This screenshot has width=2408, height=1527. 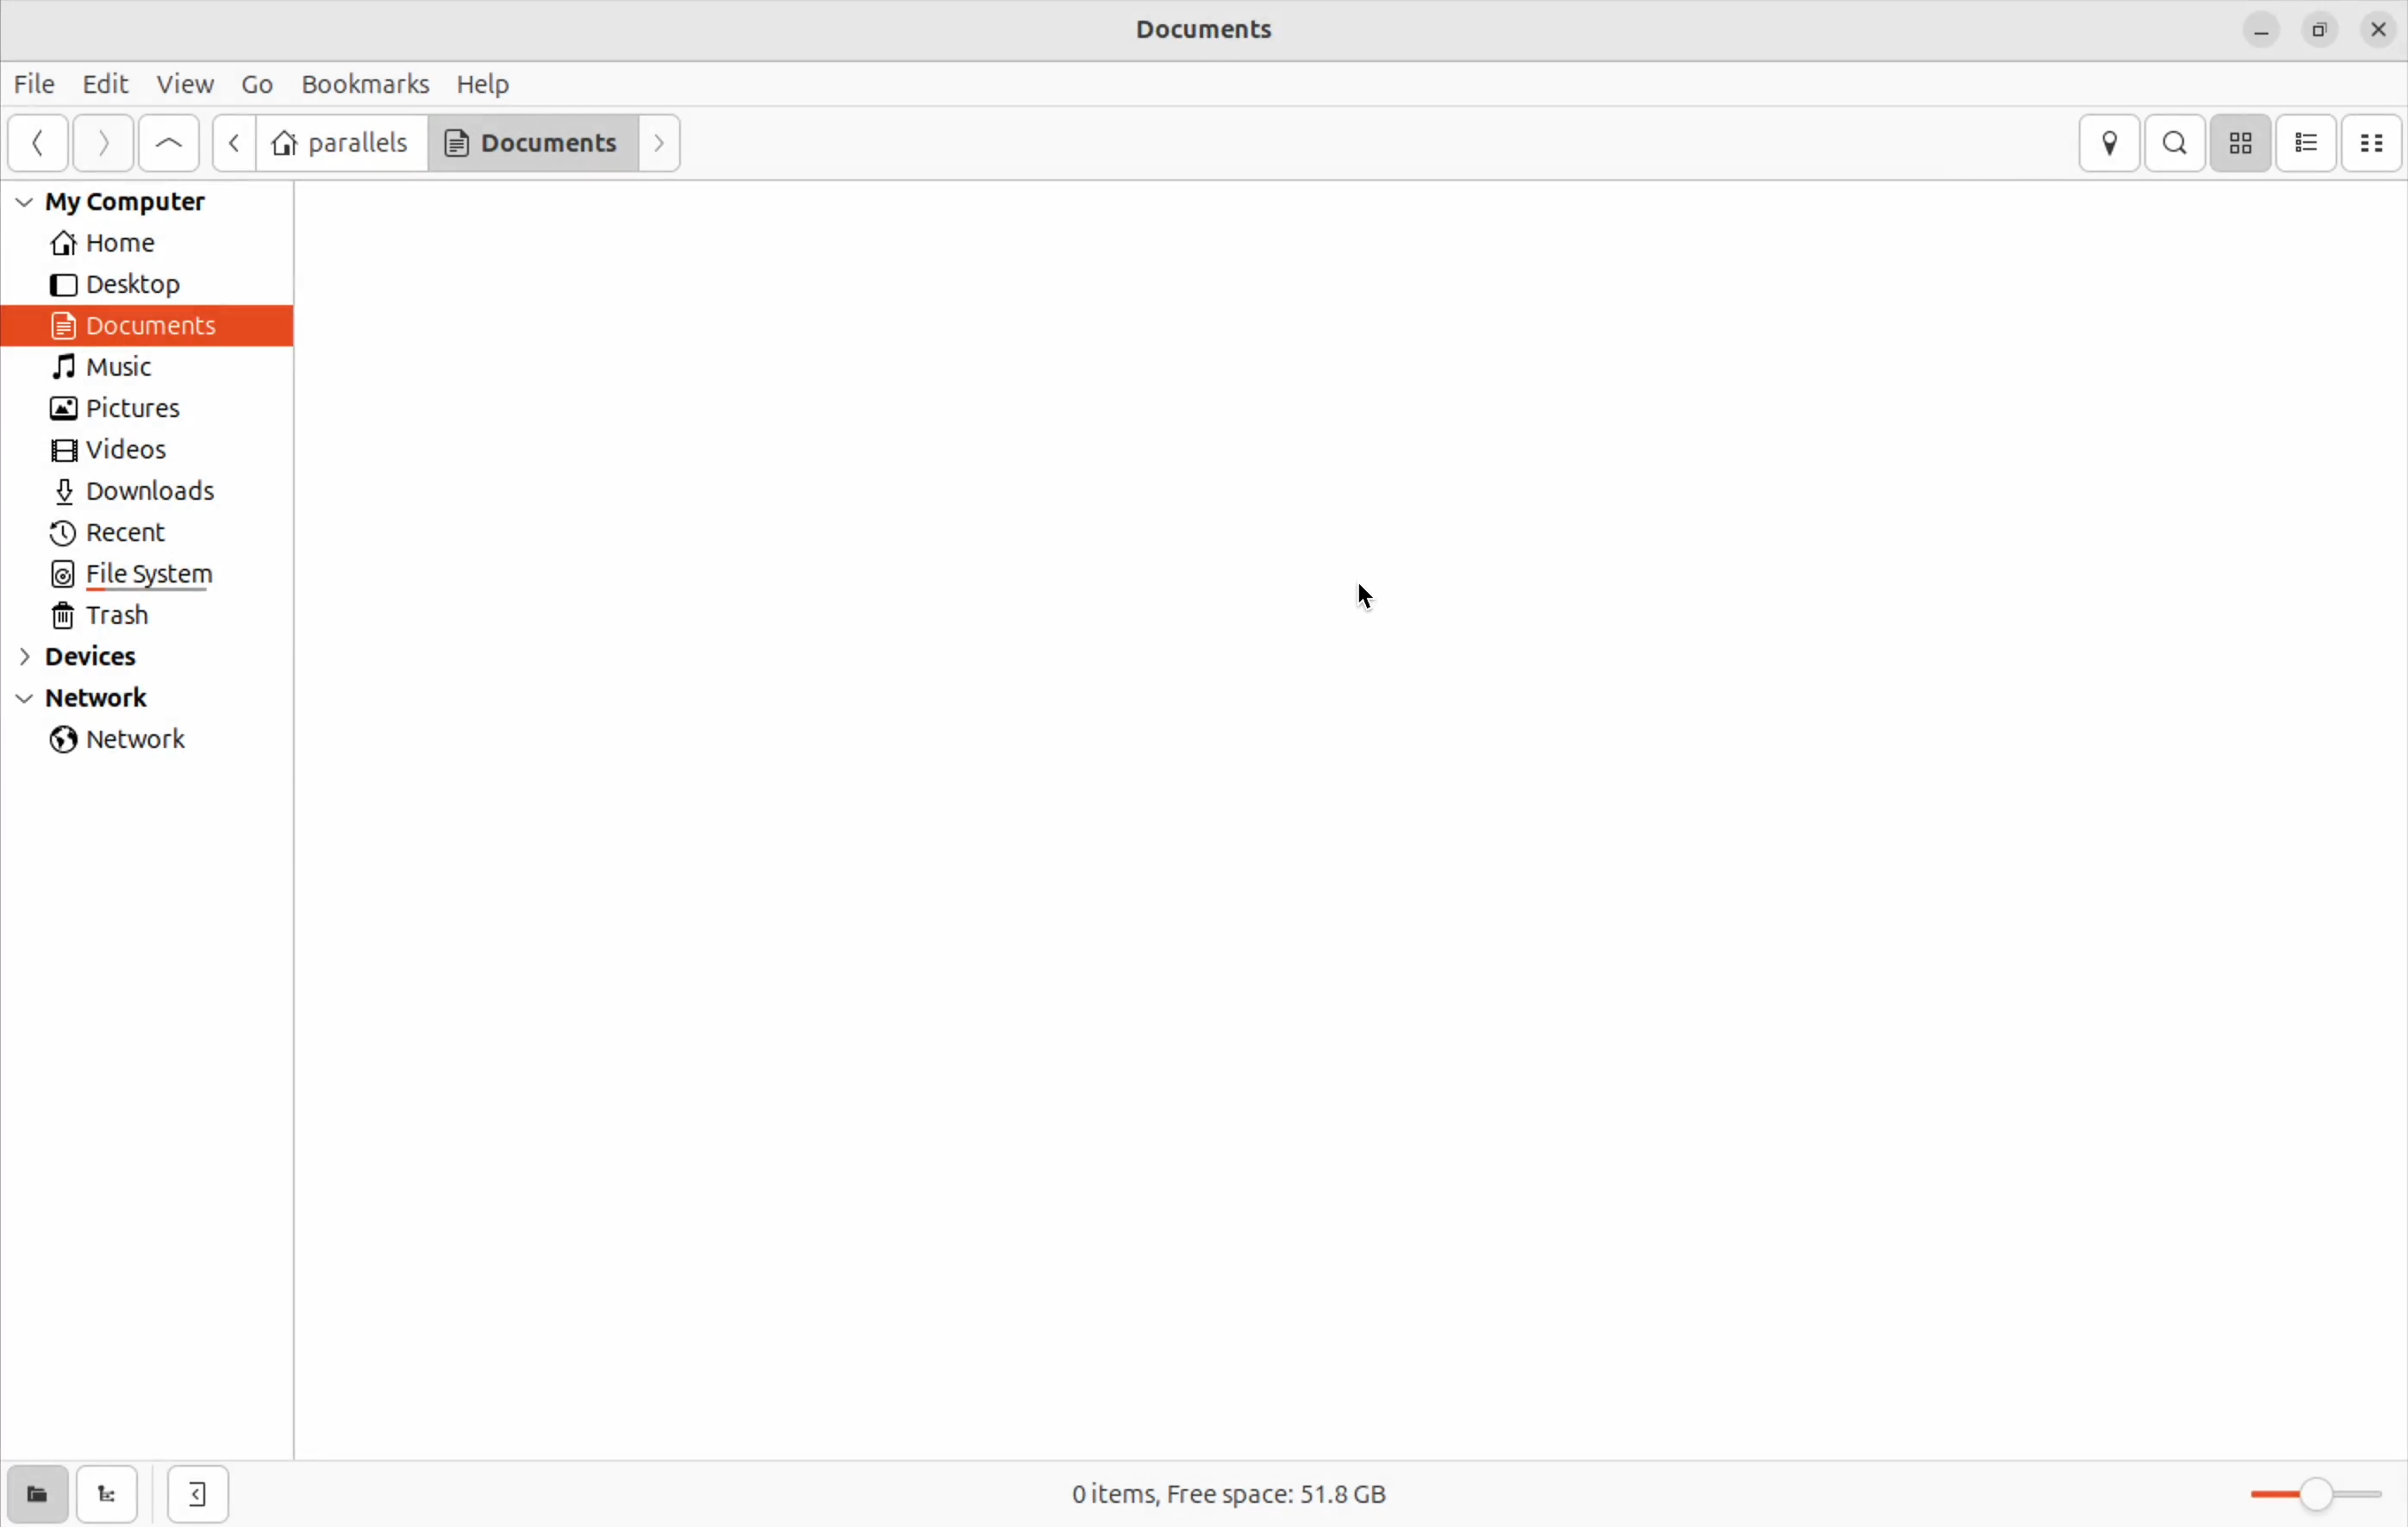 I want to click on file system, so click(x=151, y=576).